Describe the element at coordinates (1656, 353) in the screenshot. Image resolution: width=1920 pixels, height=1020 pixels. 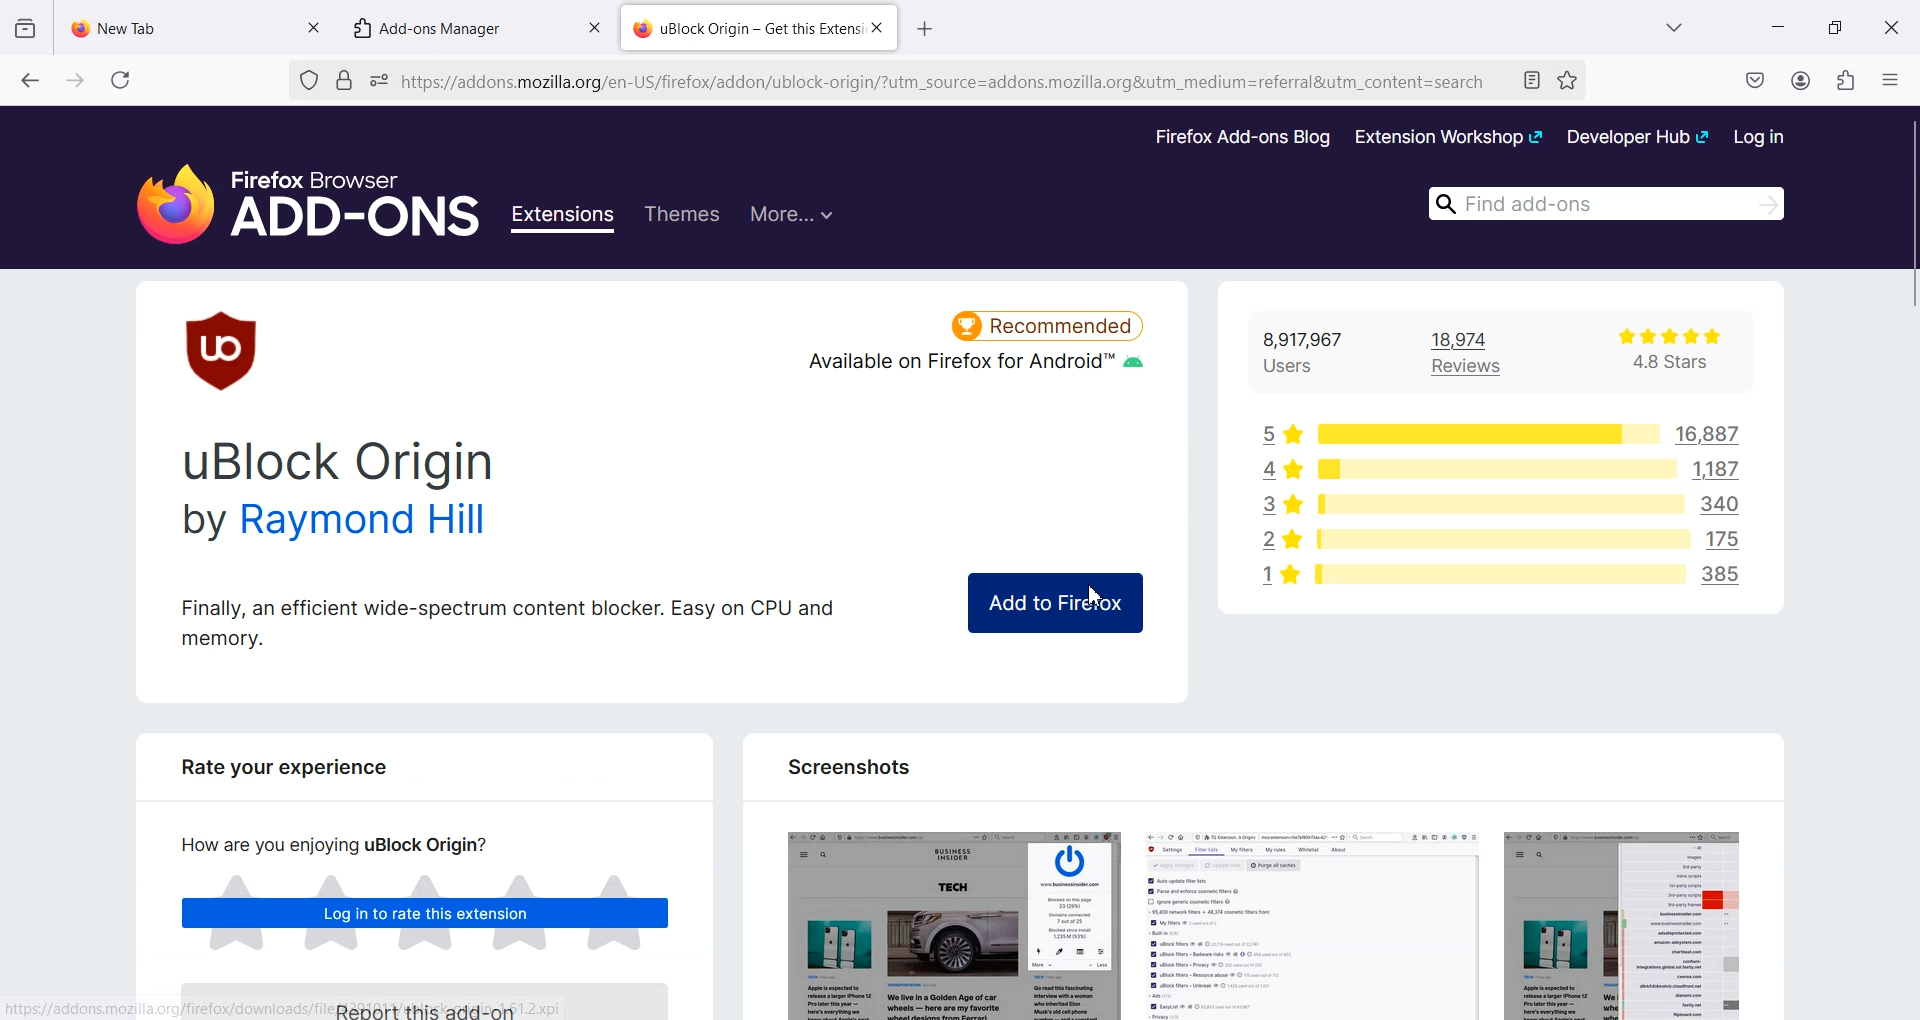
I see `4.8 Stars rating` at that location.